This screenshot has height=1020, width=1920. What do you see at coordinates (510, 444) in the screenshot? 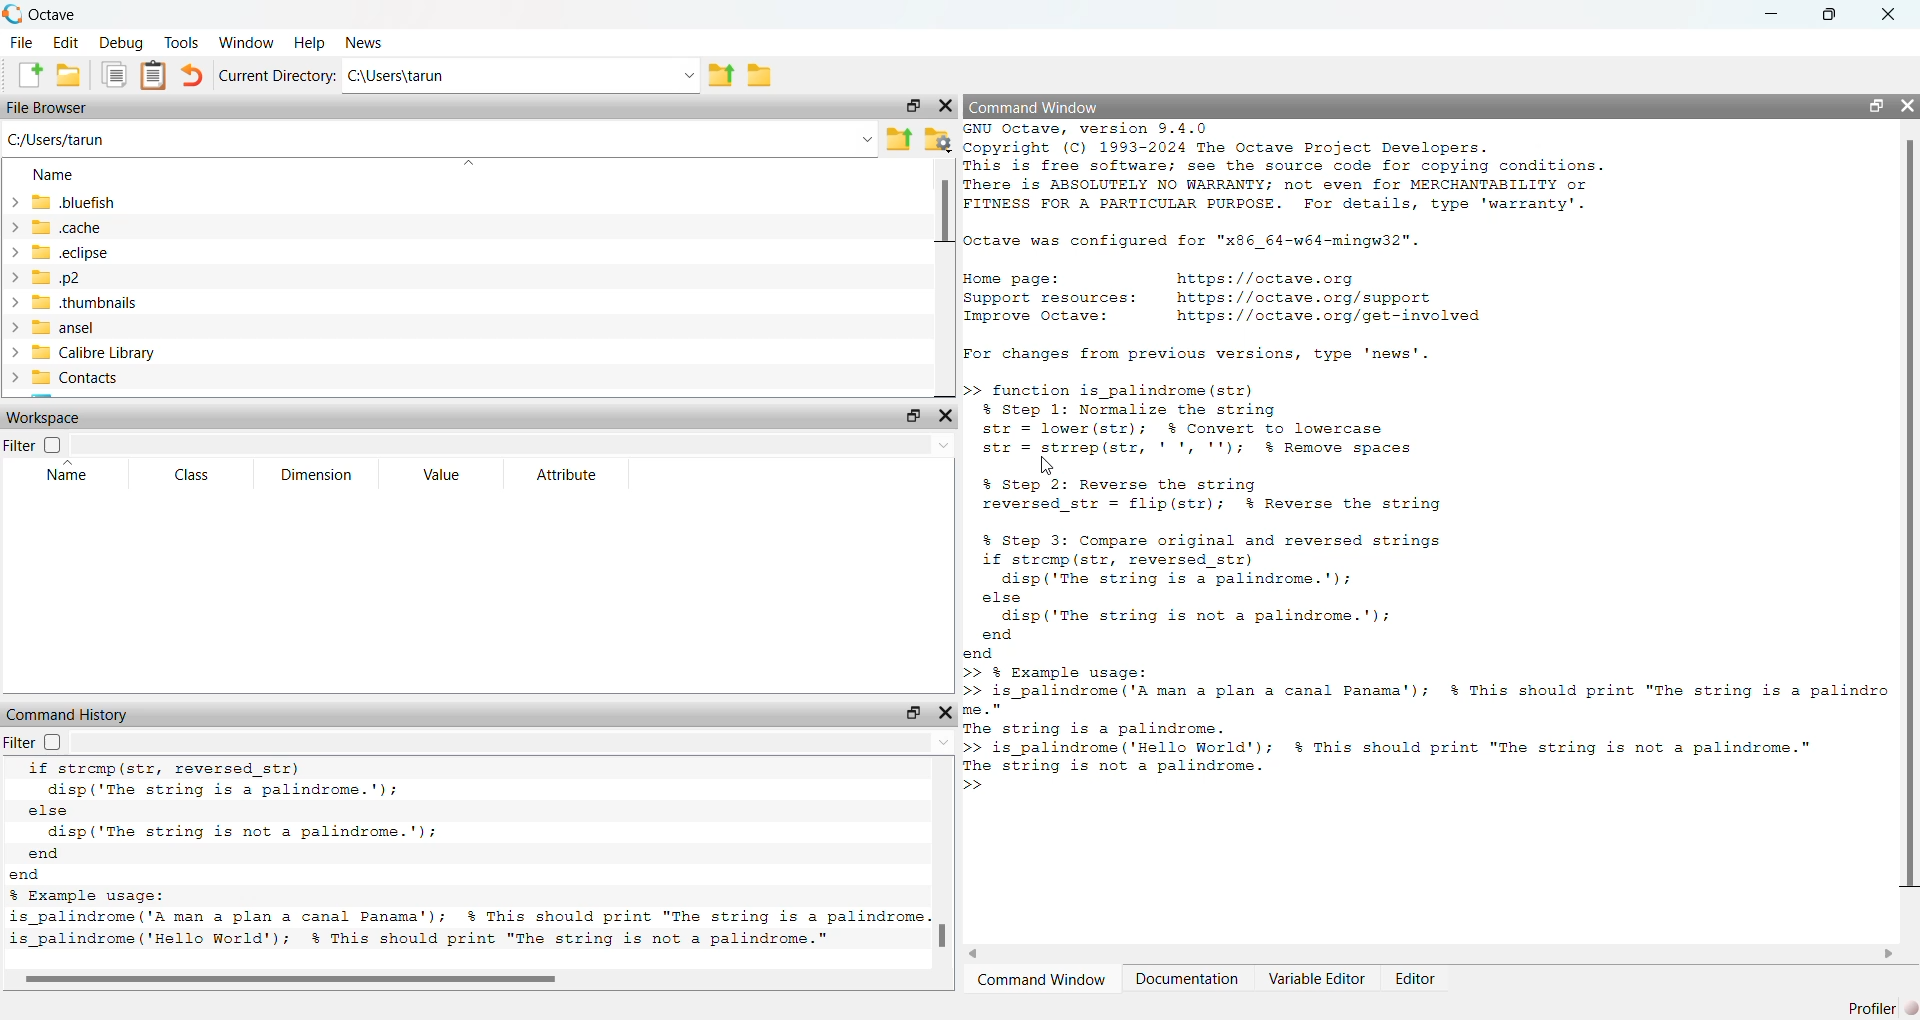
I see `filter input field` at bounding box center [510, 444].